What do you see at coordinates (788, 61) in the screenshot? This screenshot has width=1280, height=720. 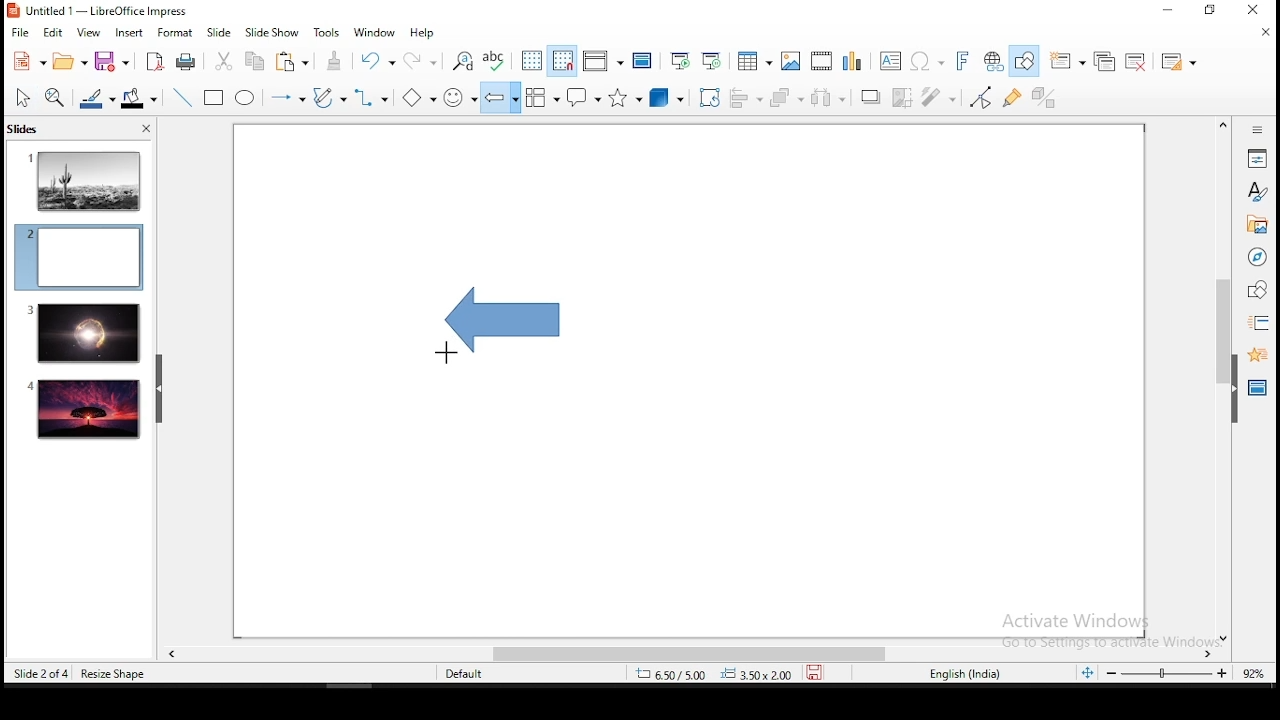 I see `images` at bounding box center [788, 61].